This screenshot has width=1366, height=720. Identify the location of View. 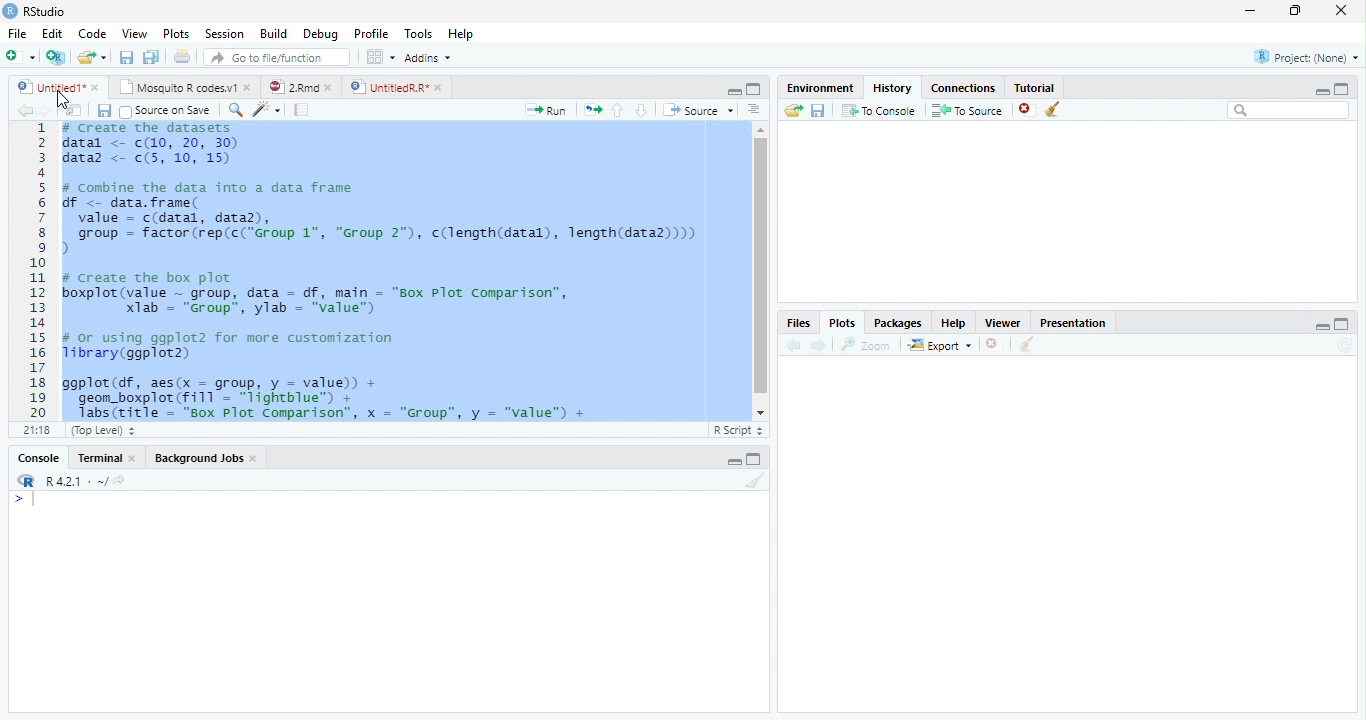
(134, 32).